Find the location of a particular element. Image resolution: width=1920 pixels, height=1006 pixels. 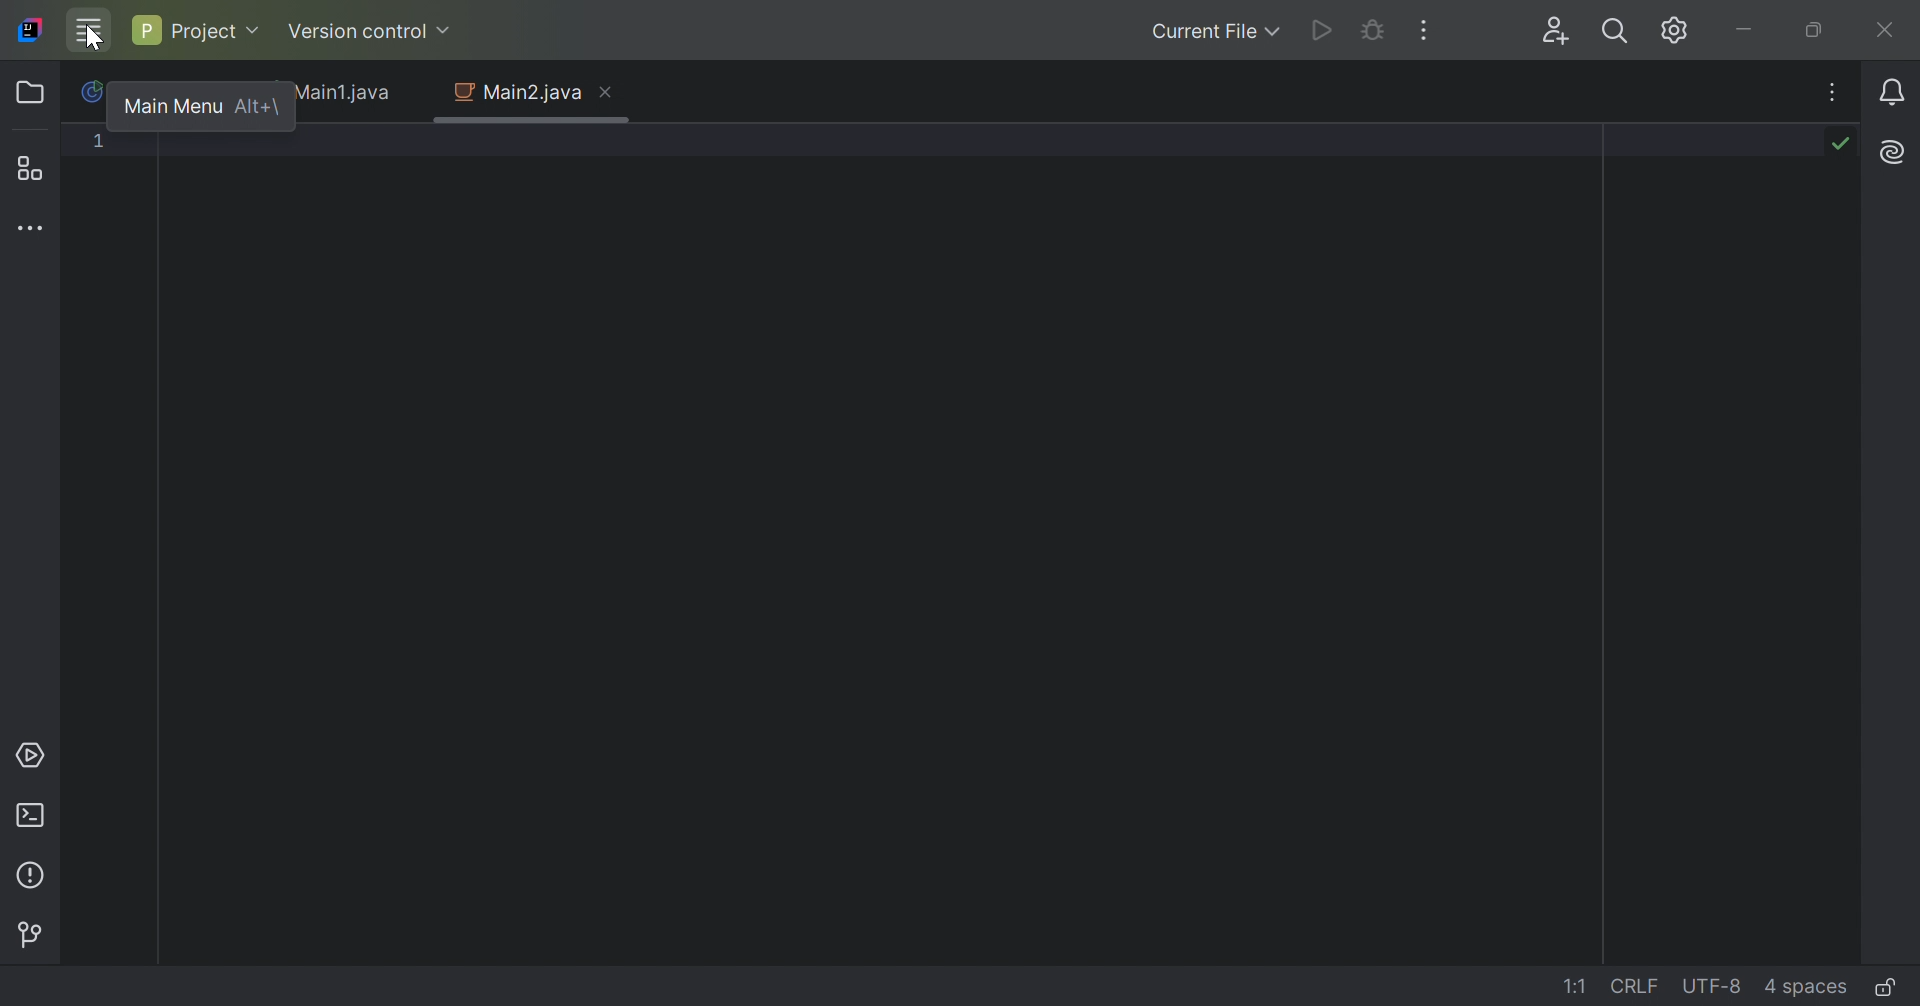

CRLF is located at coordinates (1637, 984).